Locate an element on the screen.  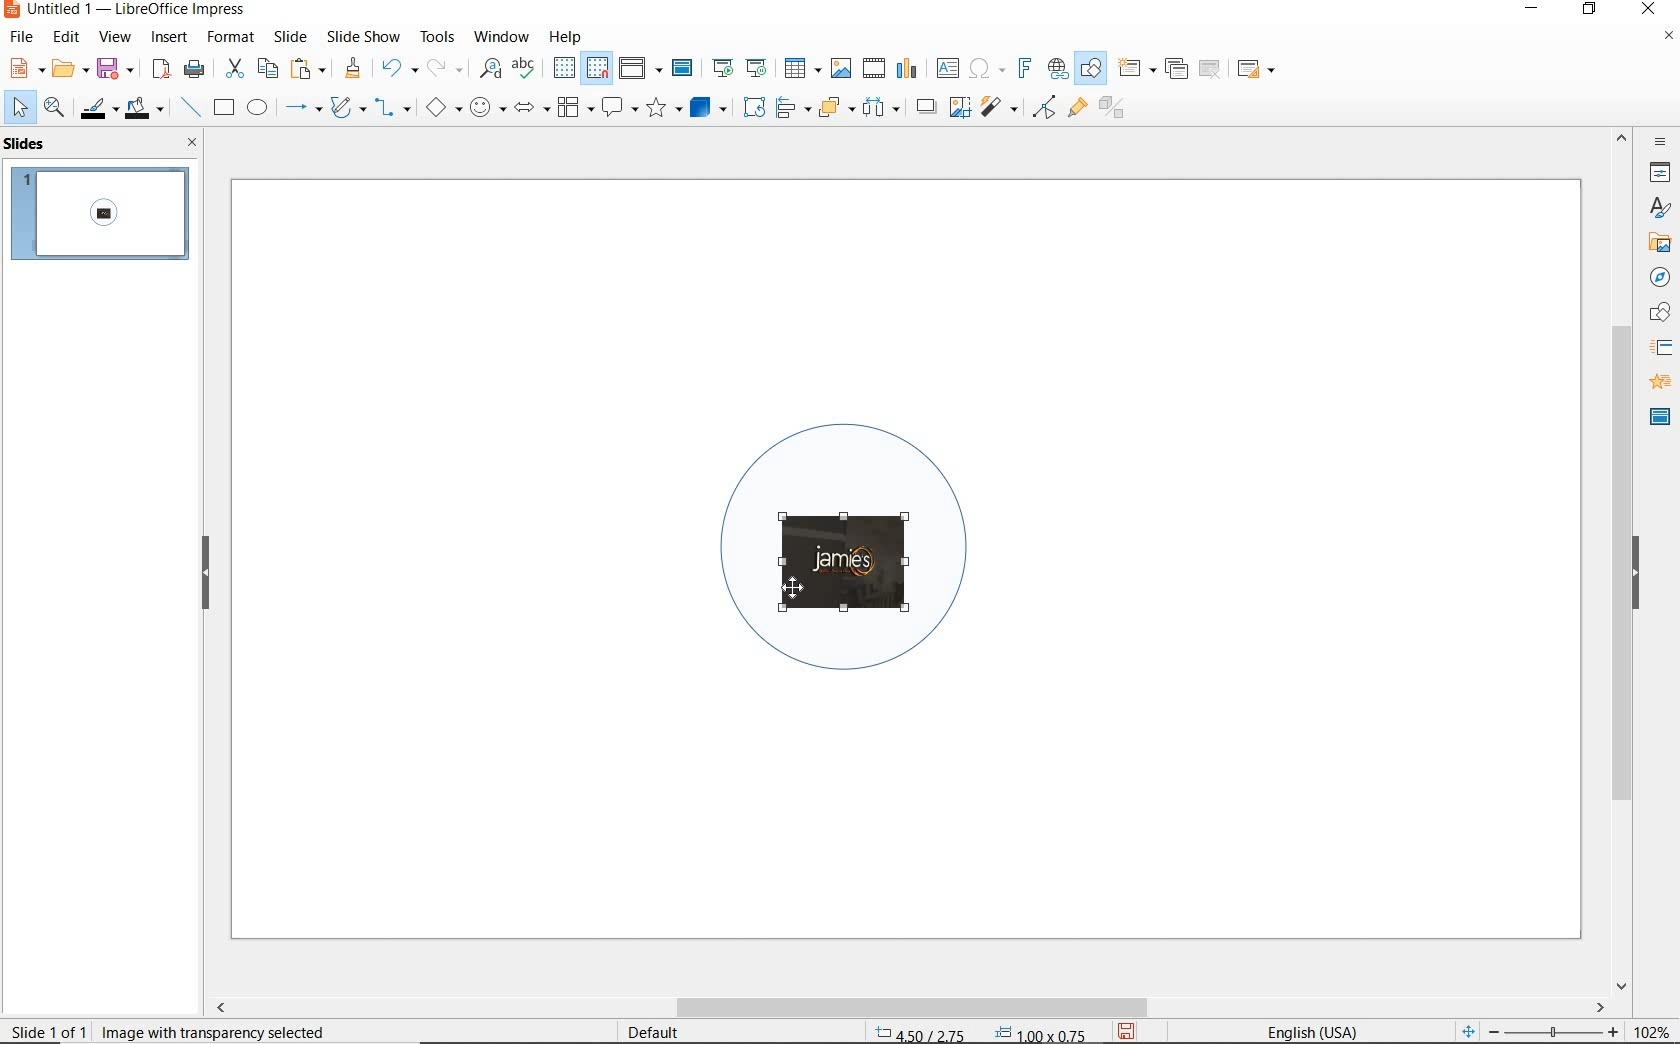
crop image is located at coordinates (959, 105).